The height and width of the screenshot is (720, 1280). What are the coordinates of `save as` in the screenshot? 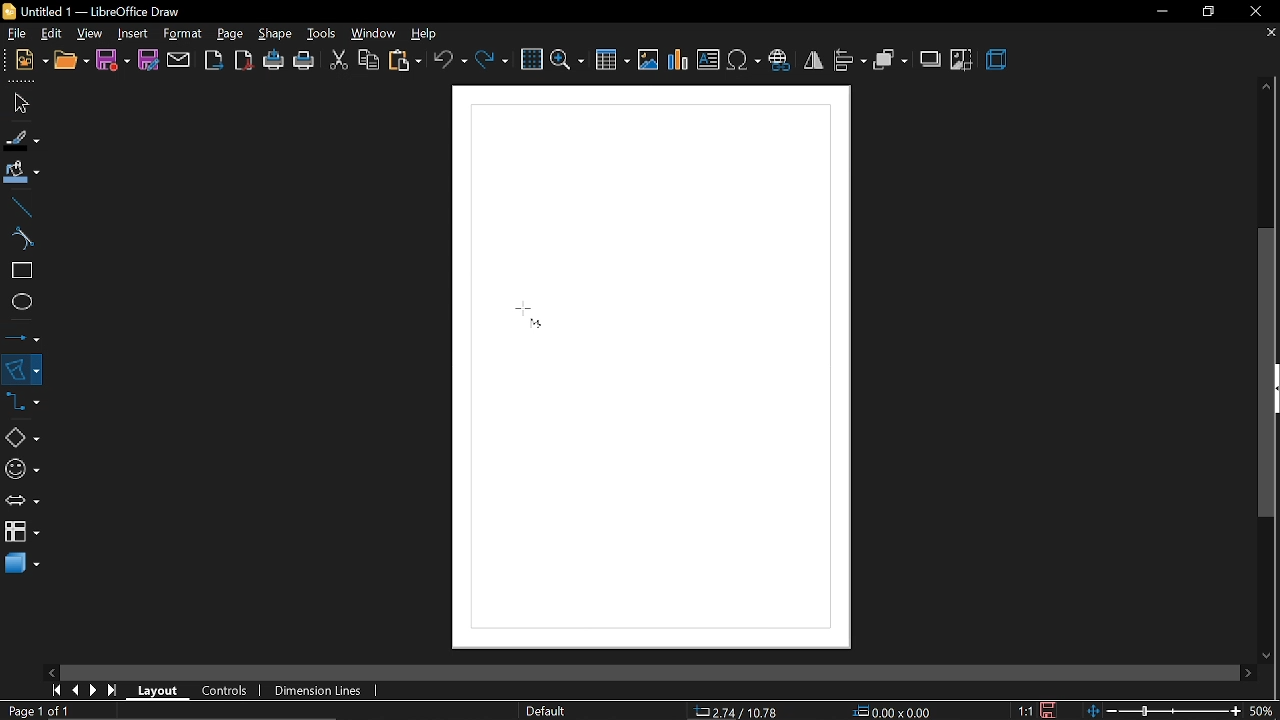 It's located at (148, 61).